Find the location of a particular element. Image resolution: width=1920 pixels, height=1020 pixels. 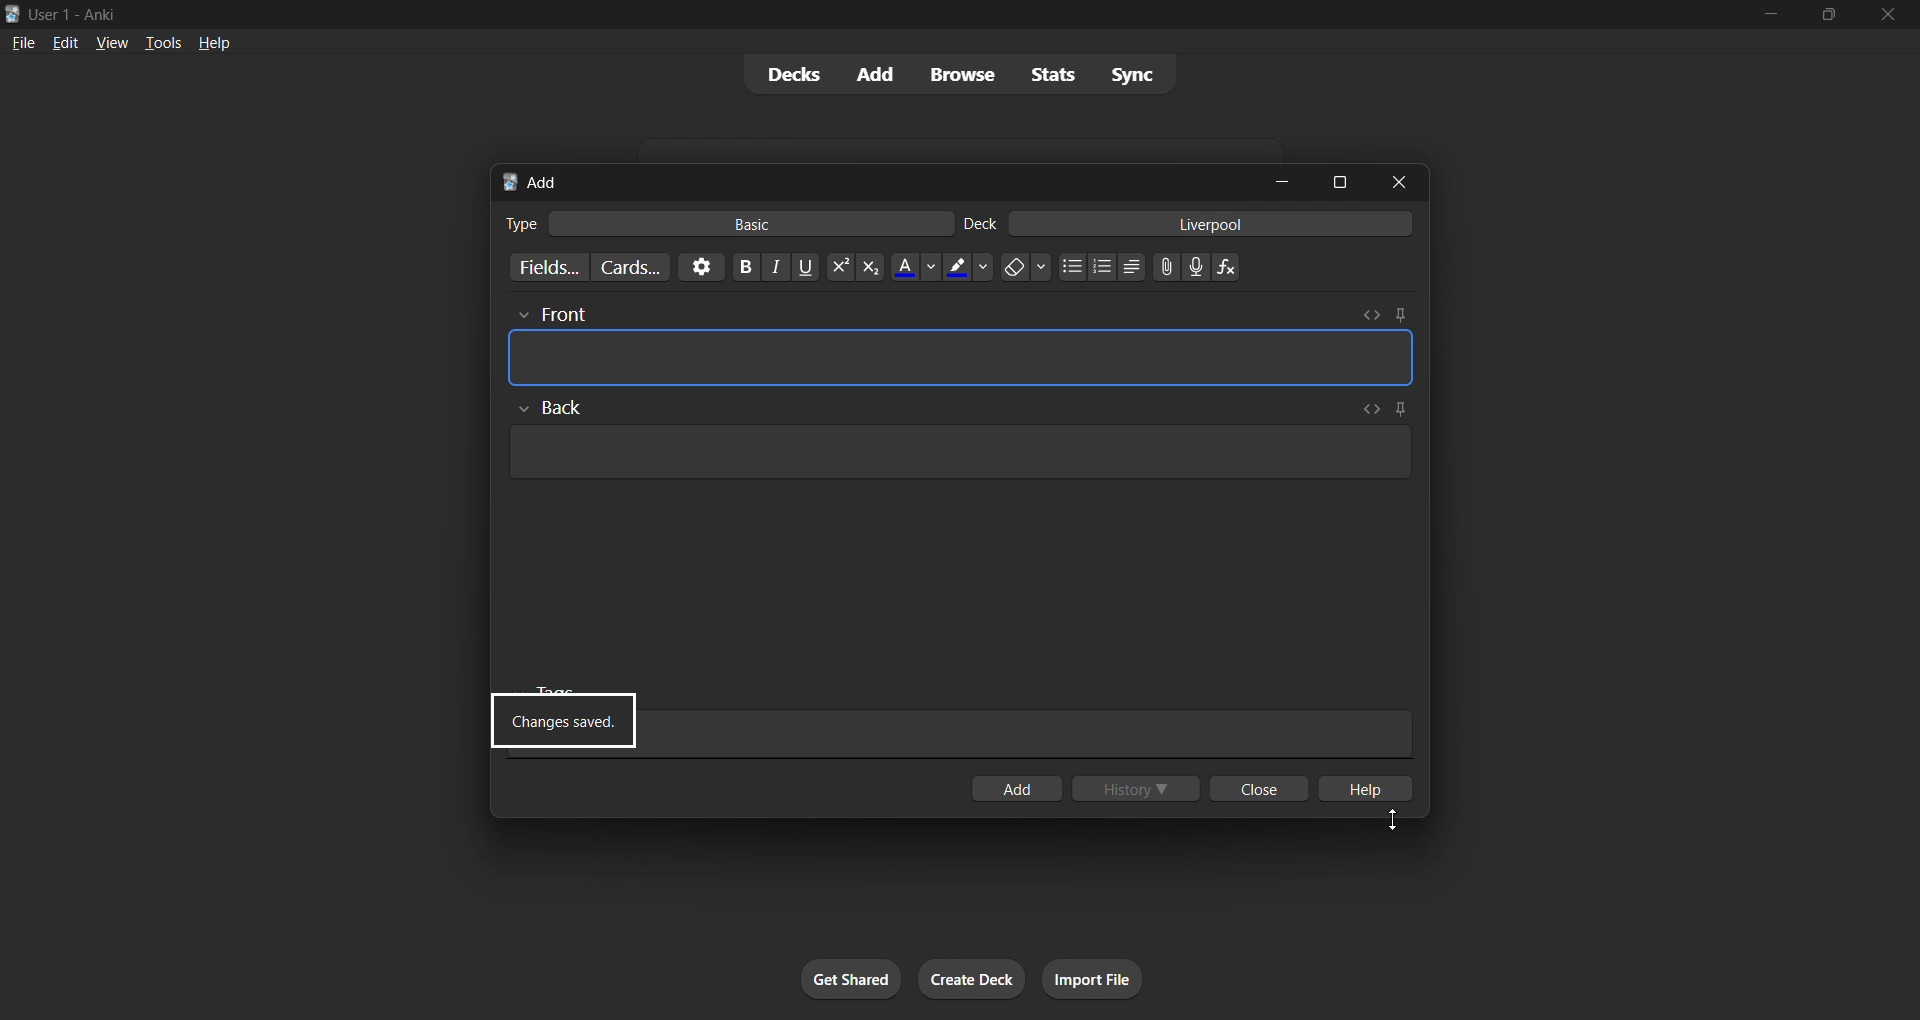

minimize is located at coordinates (1280, 181).